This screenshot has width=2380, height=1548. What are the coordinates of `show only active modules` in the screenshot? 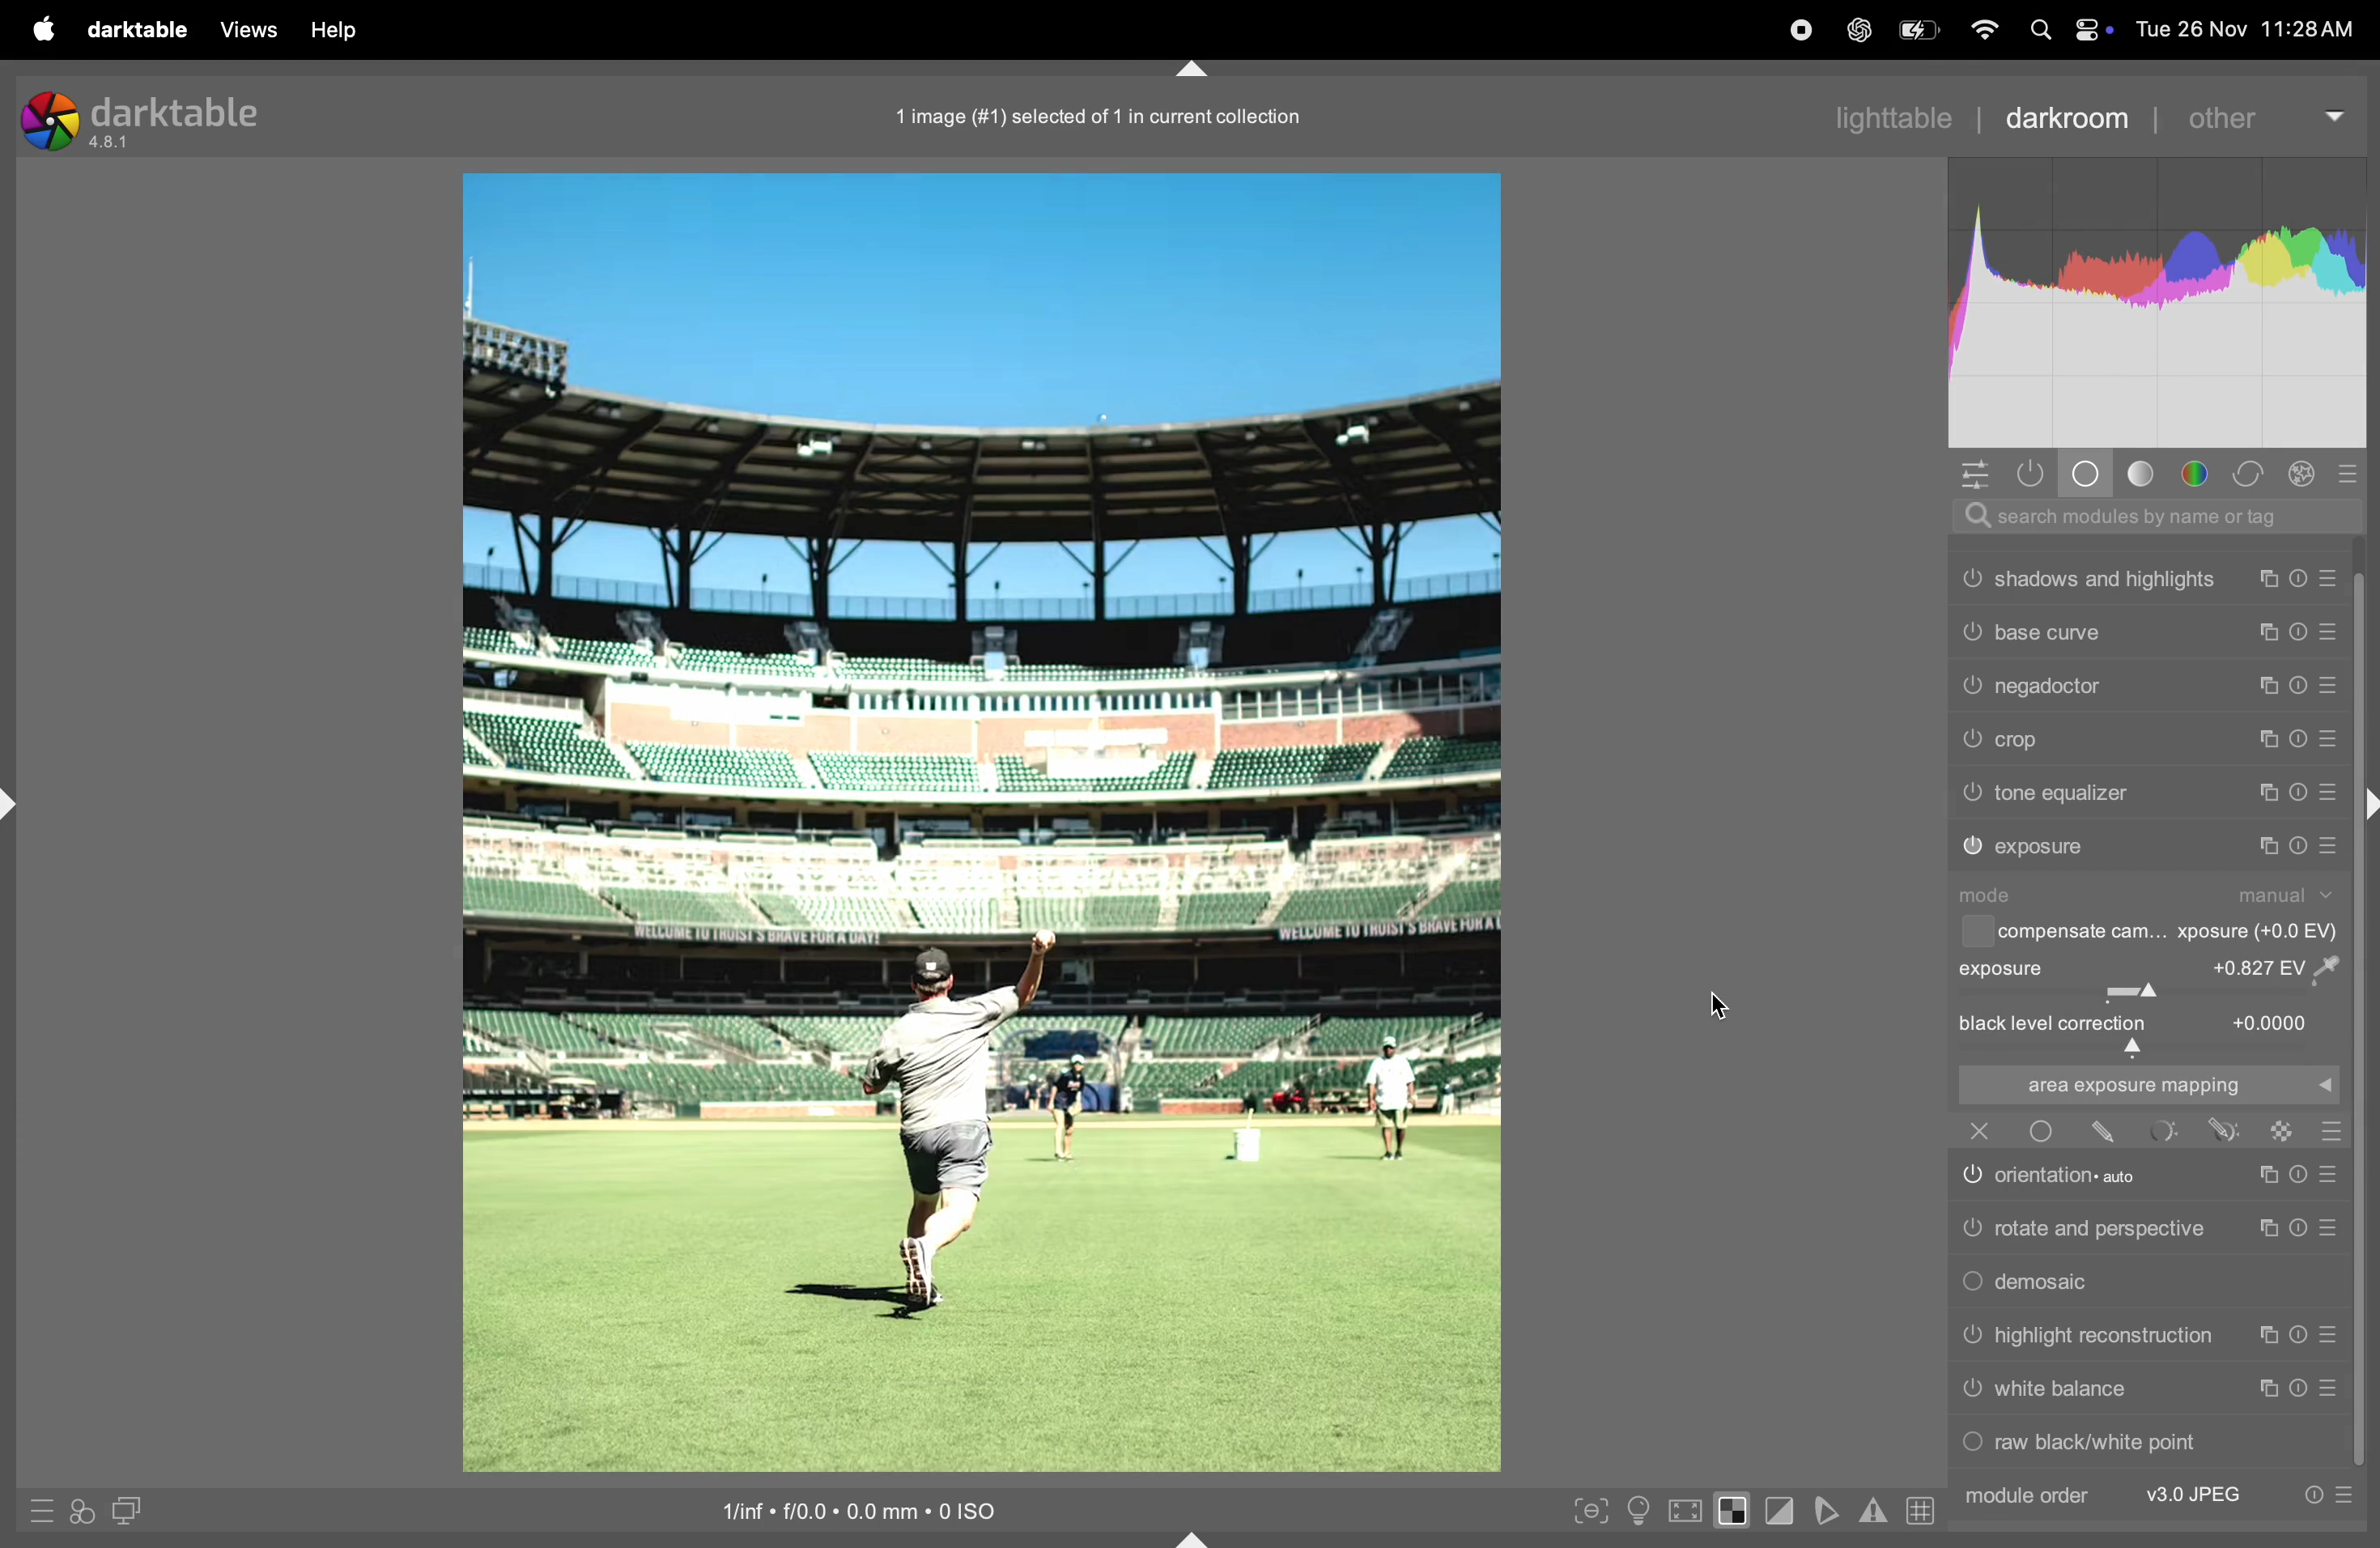 It's located at (2038, 474).